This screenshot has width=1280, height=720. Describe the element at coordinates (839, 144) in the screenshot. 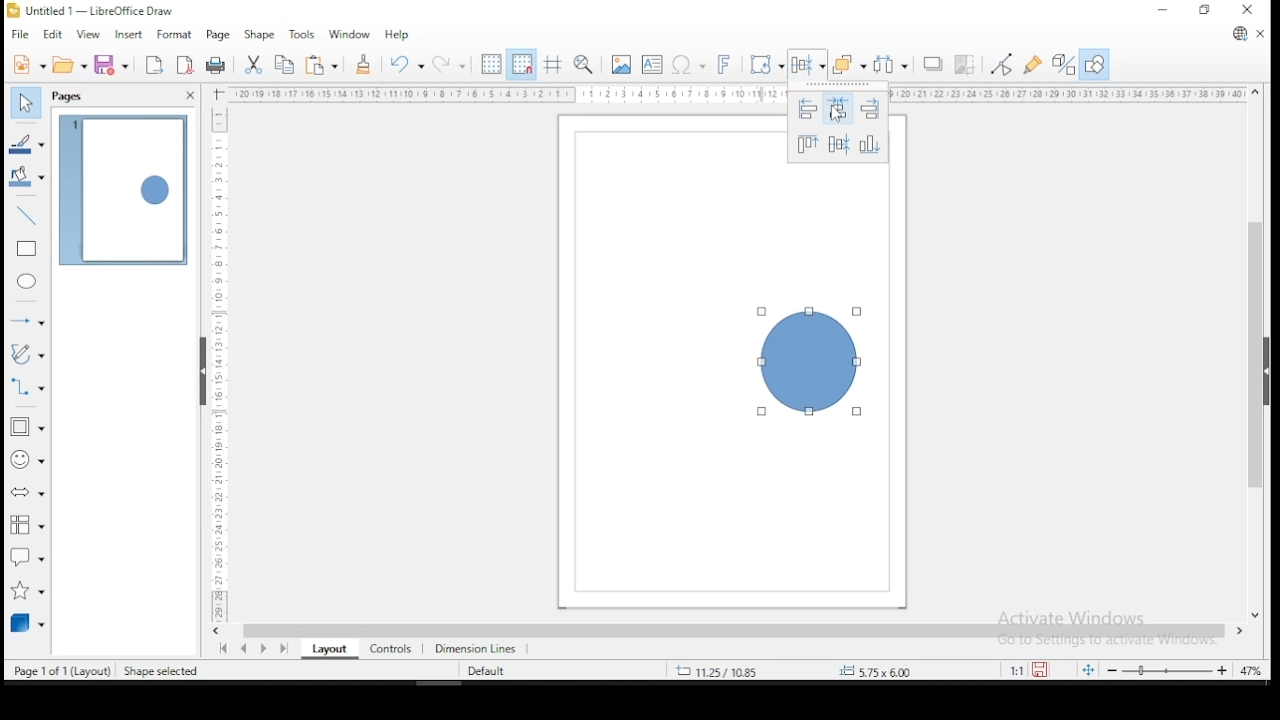

I see `center` at that location.